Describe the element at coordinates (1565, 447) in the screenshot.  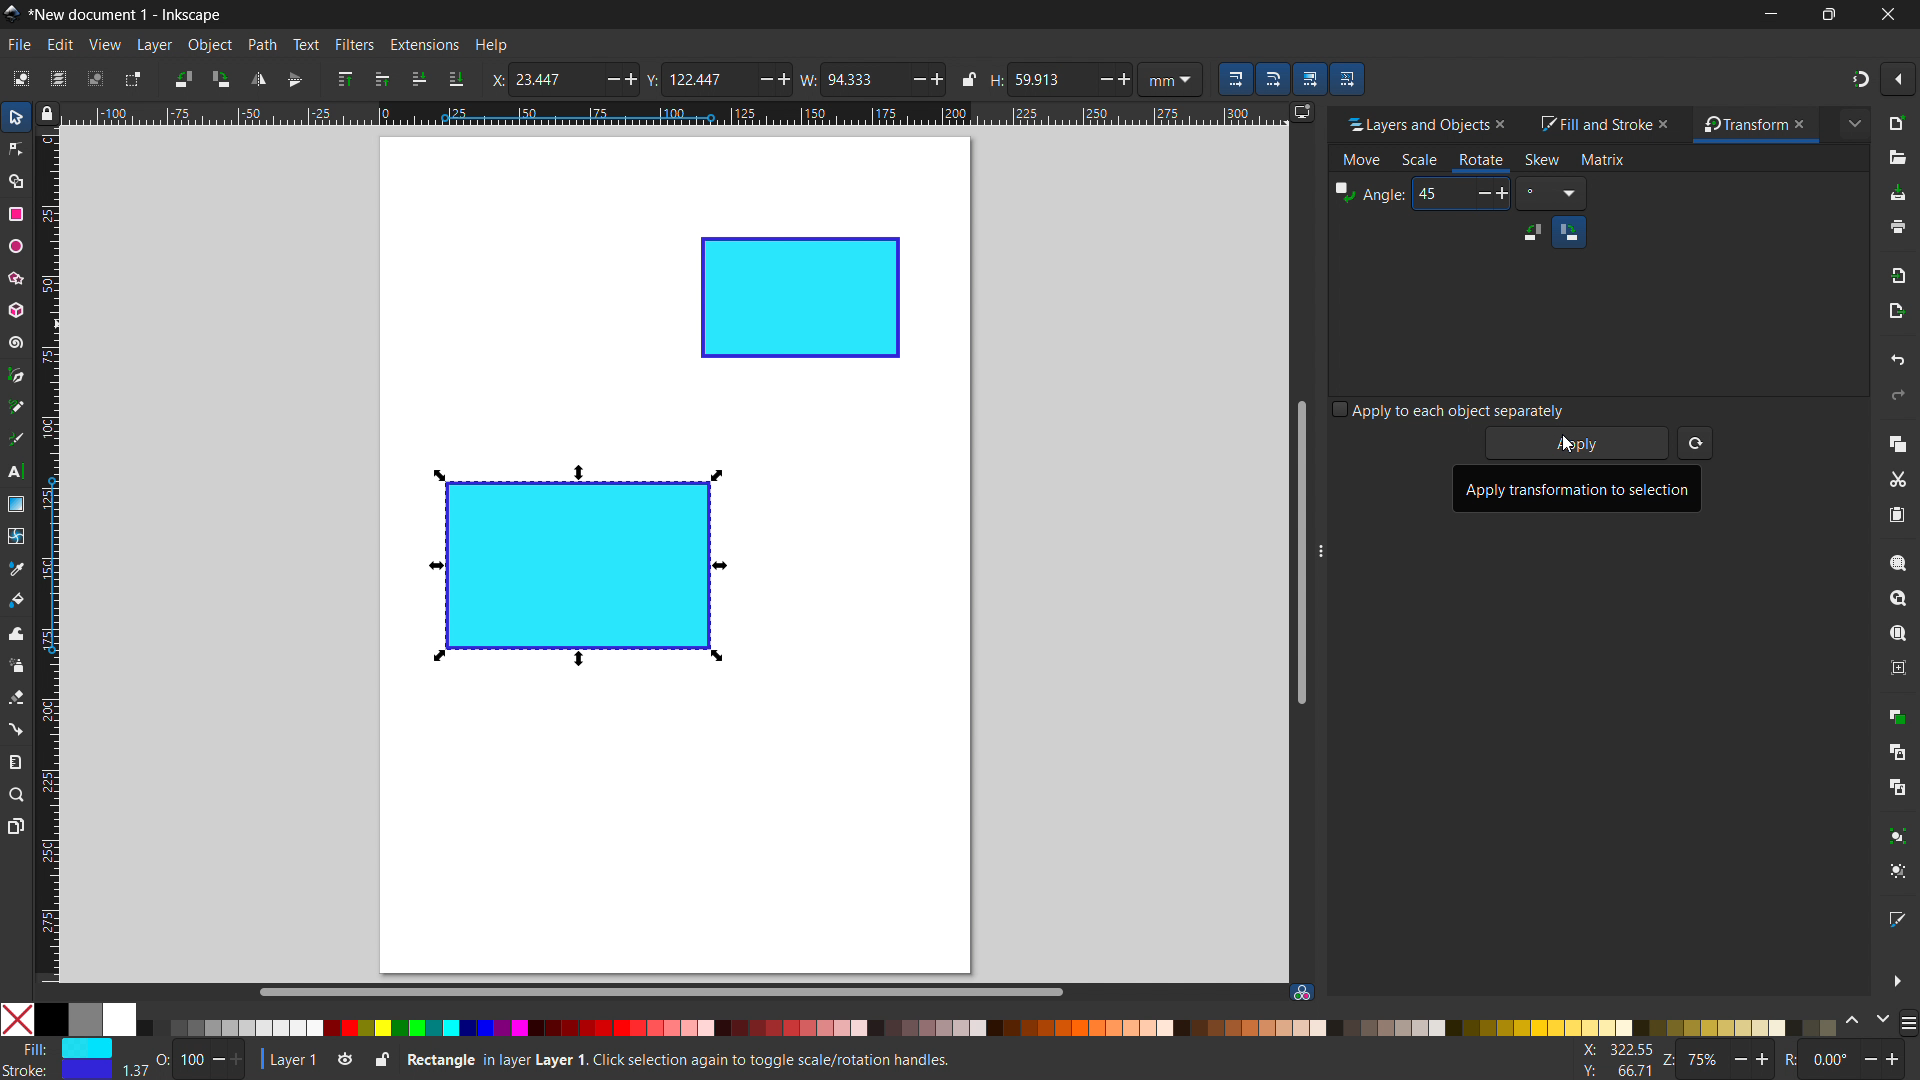
I see `Cursor` at that location.